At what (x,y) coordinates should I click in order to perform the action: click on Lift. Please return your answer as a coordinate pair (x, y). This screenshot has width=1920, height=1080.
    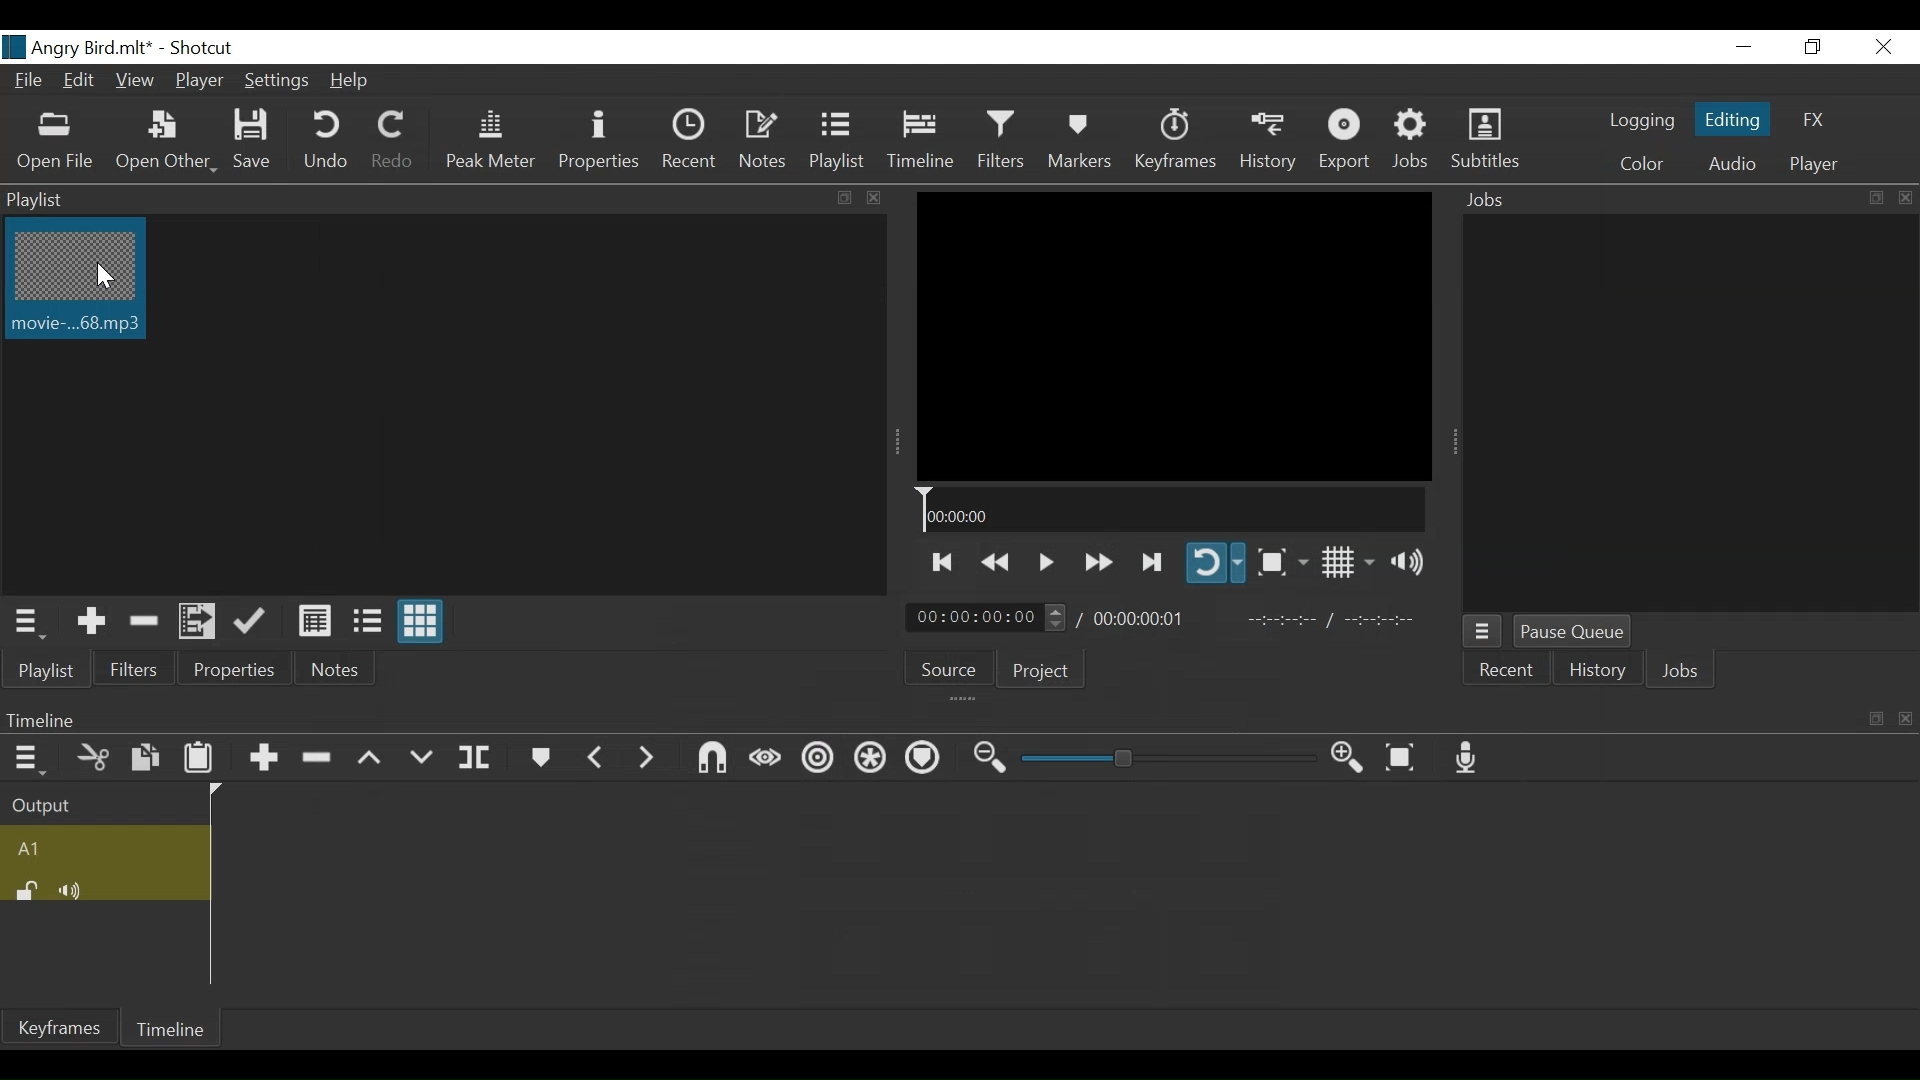
    Looking at the image, I should click on (370, 758).